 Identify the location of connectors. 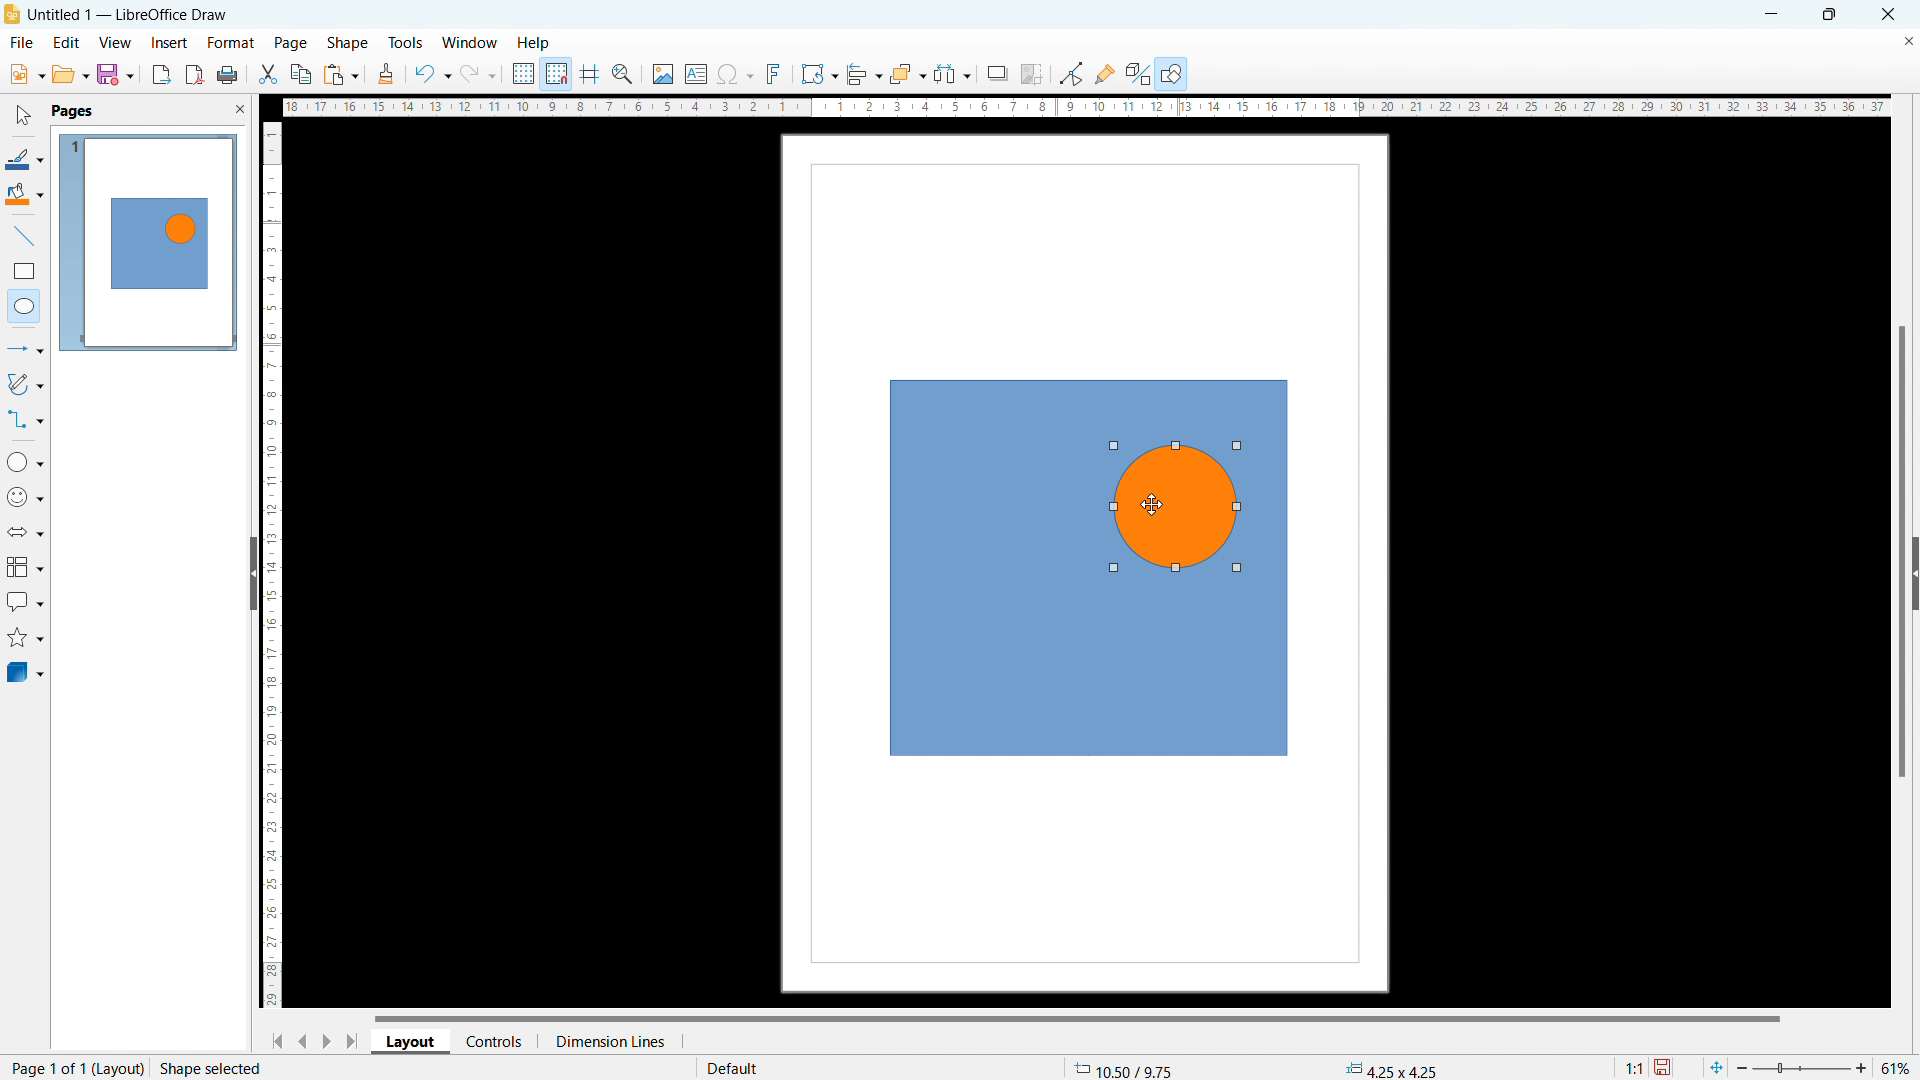
(26, 419).